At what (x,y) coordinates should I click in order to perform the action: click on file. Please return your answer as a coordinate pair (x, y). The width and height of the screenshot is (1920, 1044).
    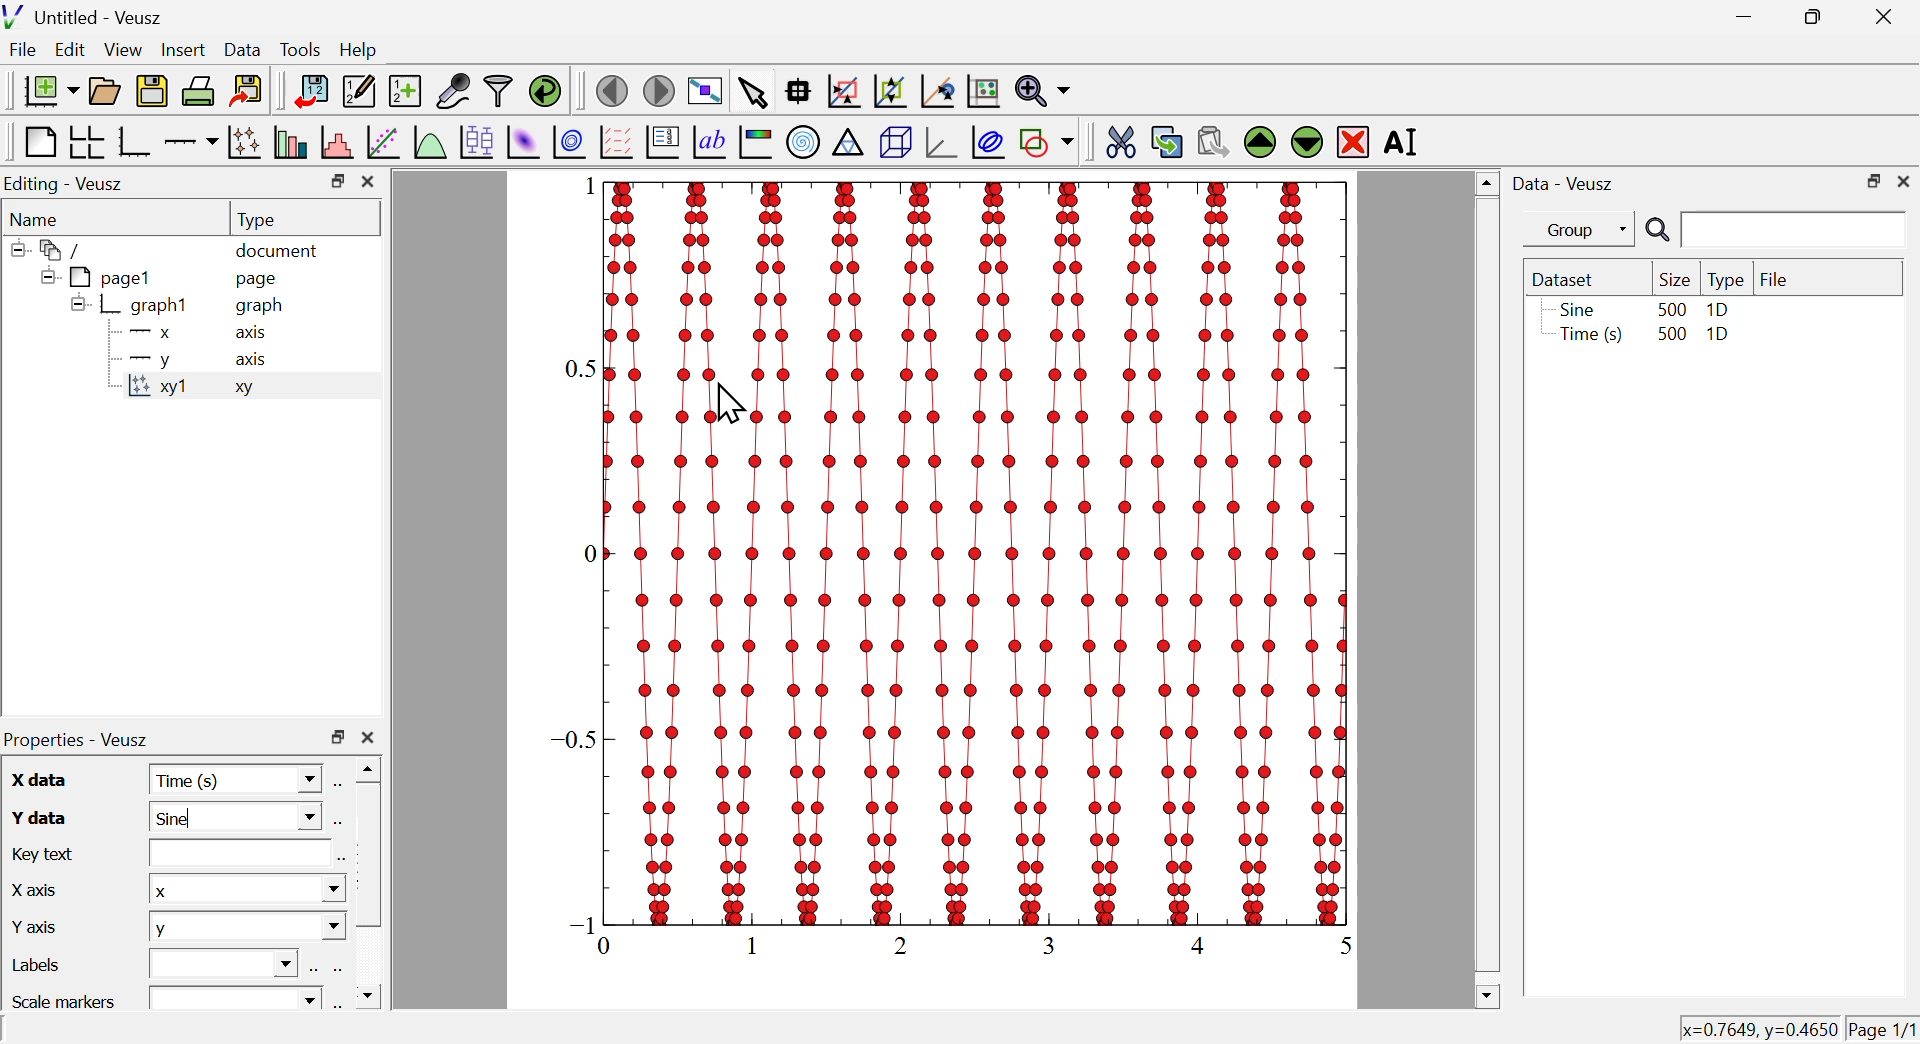
    Looking at the image, I should click on (25, 52).